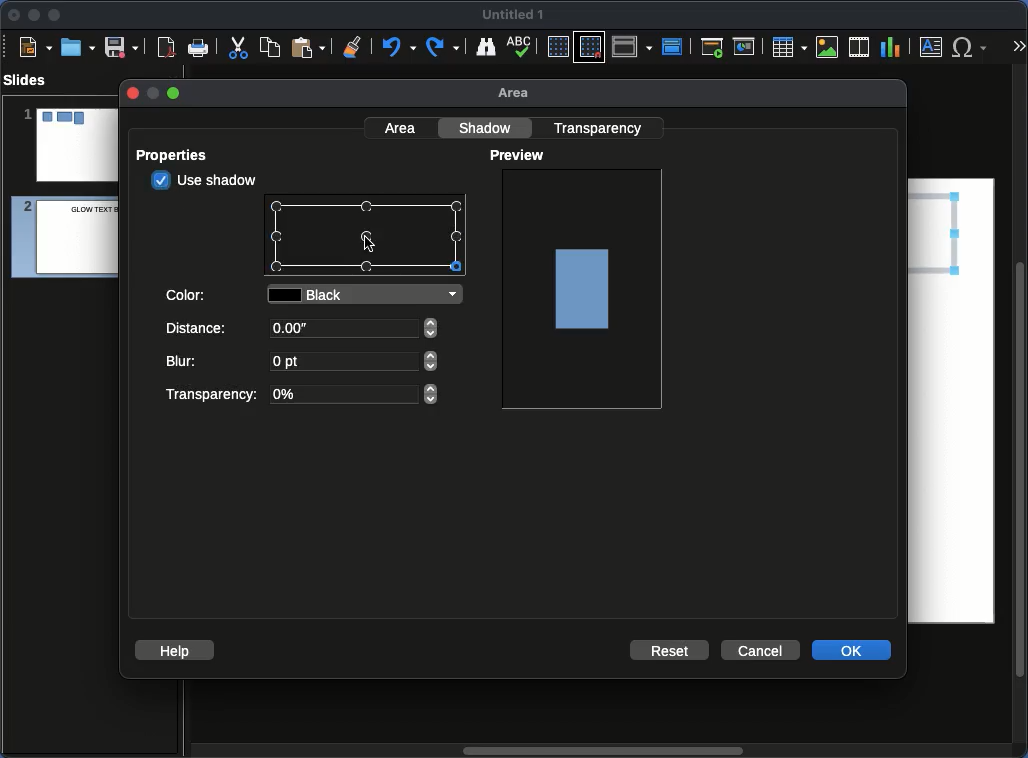  What do you see at coordinates (166, 48) in the screenshot?
I see `Export as PDF` at bounding box center [166, 48].